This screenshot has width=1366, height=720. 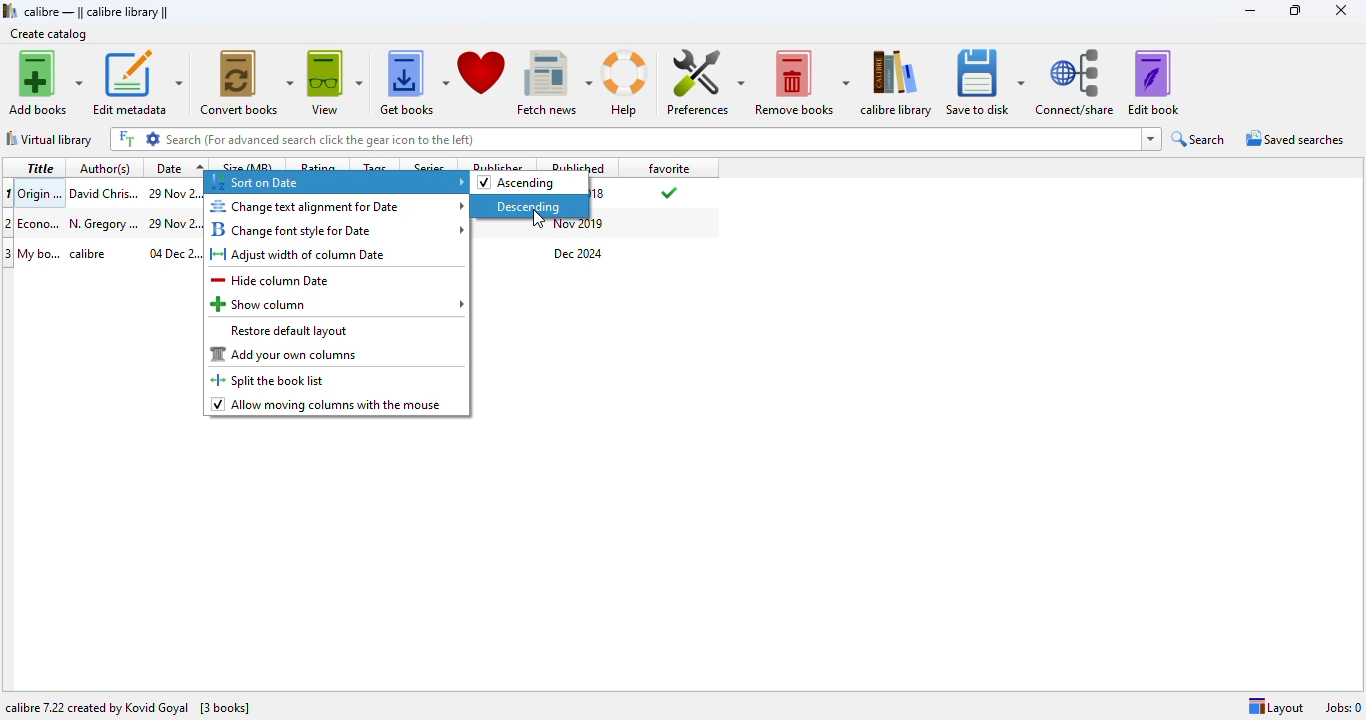 What do you see at coordinates (1199, 139) in the screenshot?
I see `search` at bounding box center [1199, 139].